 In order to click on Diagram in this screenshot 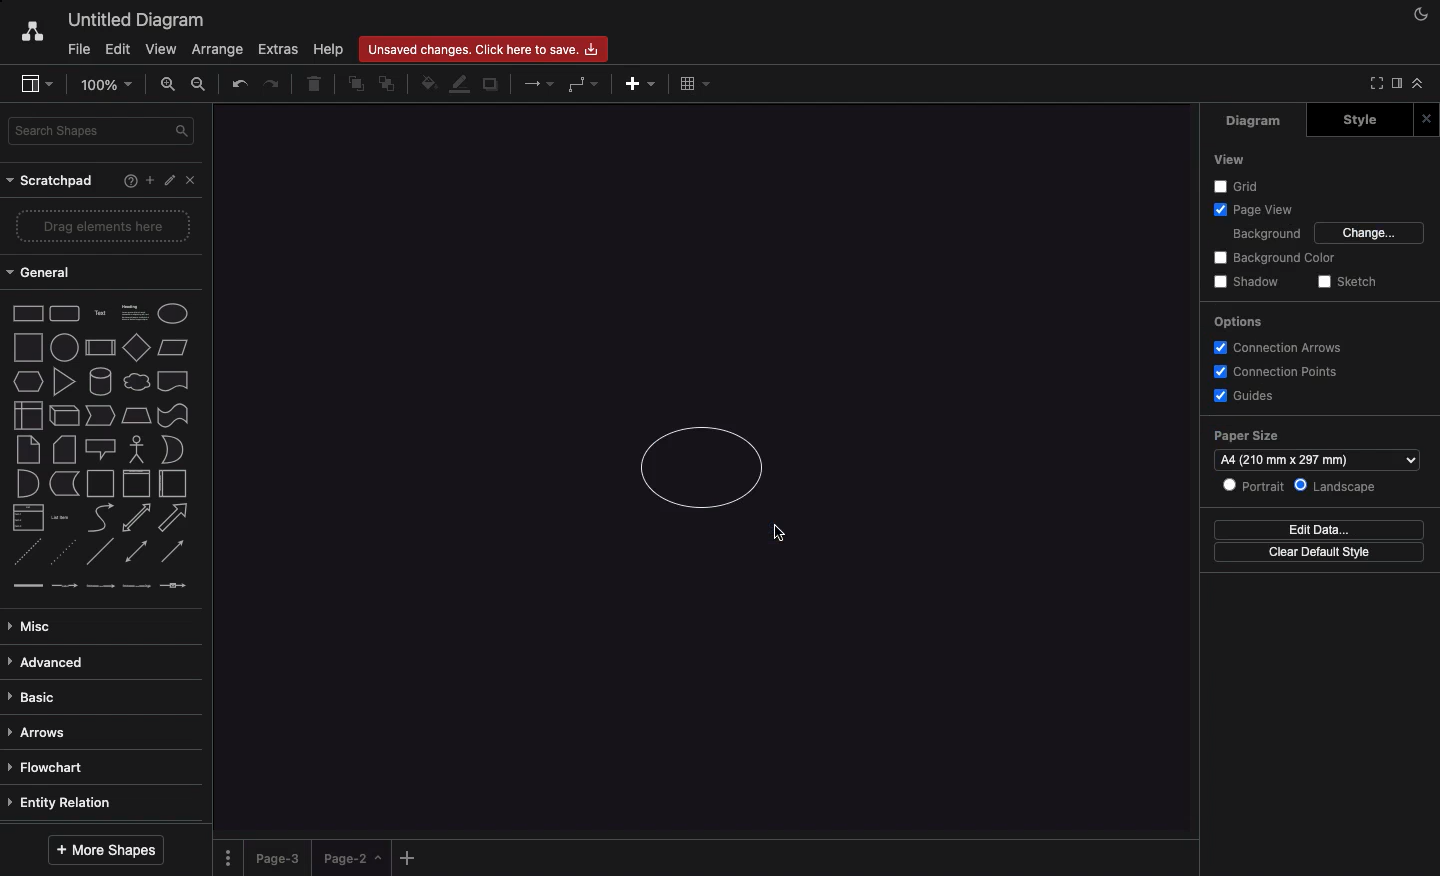, I will do `click(1246, 122)`.